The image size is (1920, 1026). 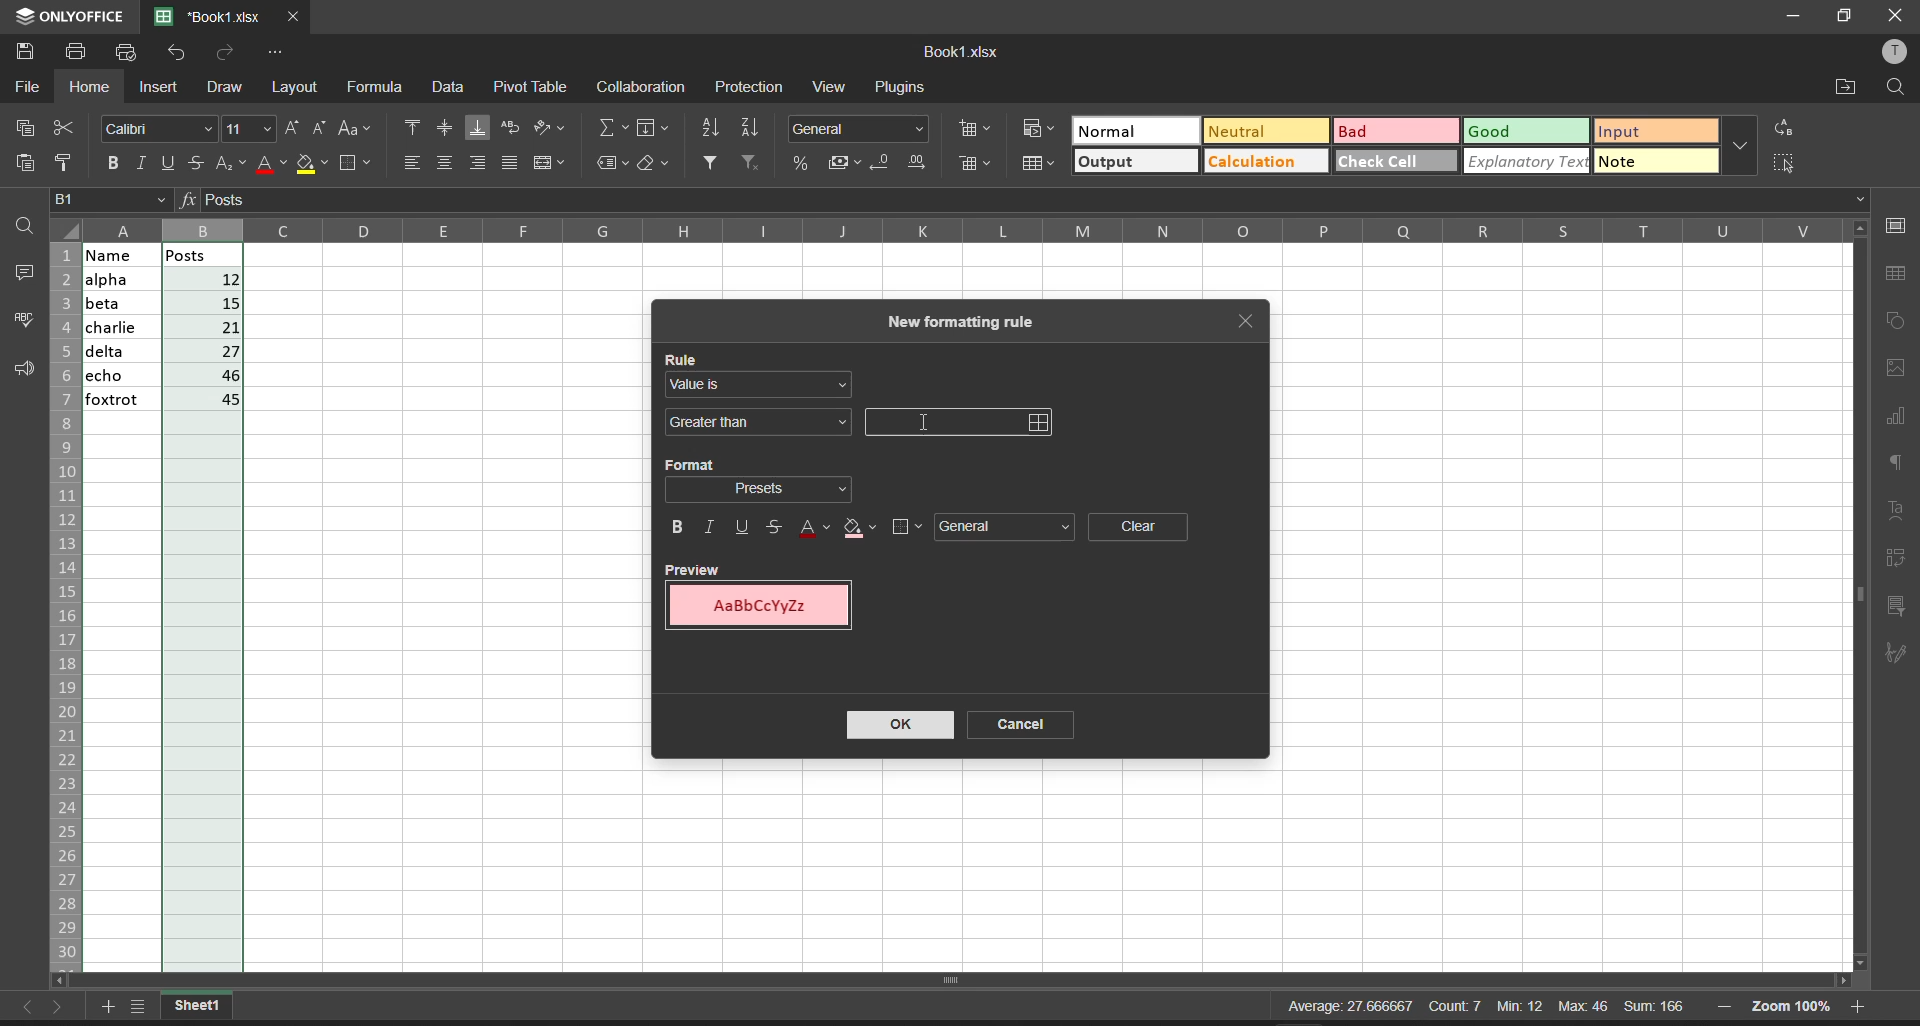 I want to click on posts, so click(x=200, y=593).